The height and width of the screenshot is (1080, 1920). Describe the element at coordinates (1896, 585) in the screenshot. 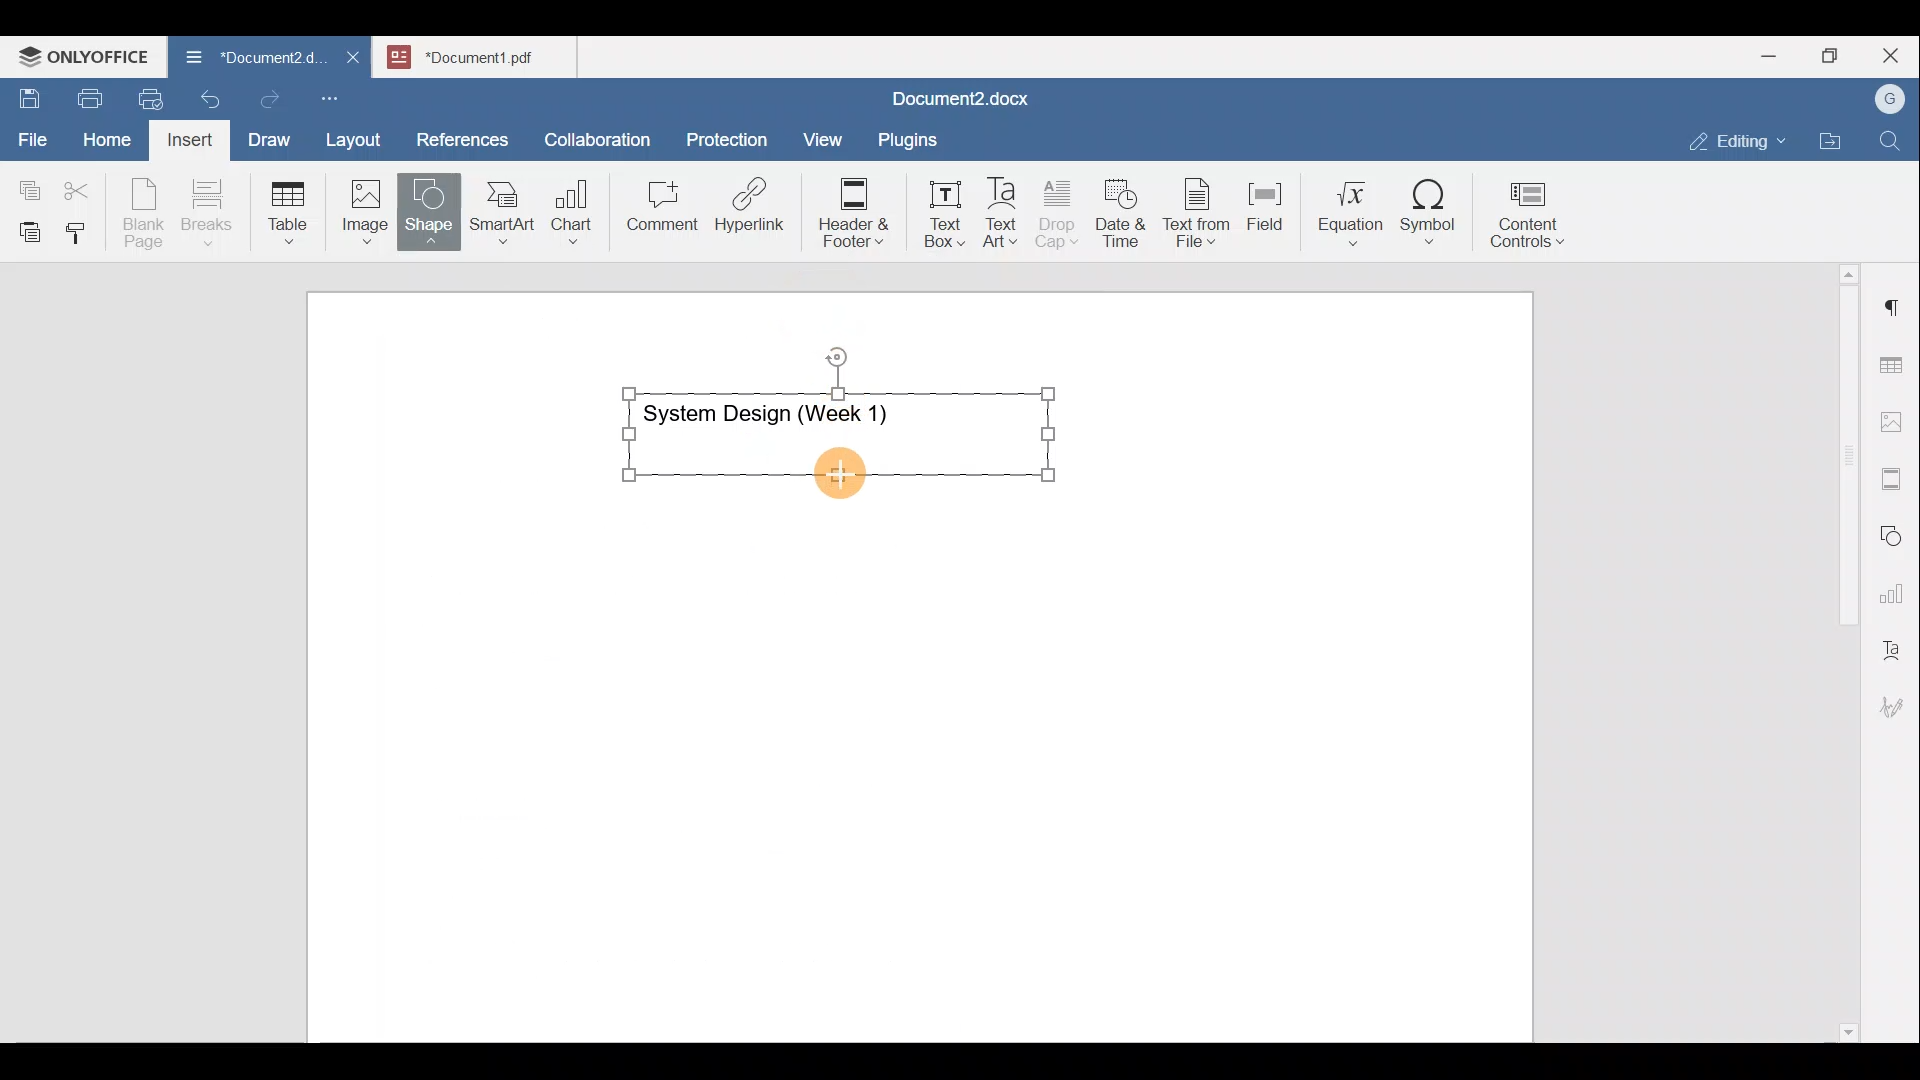

I see `Chart settings` at that location.